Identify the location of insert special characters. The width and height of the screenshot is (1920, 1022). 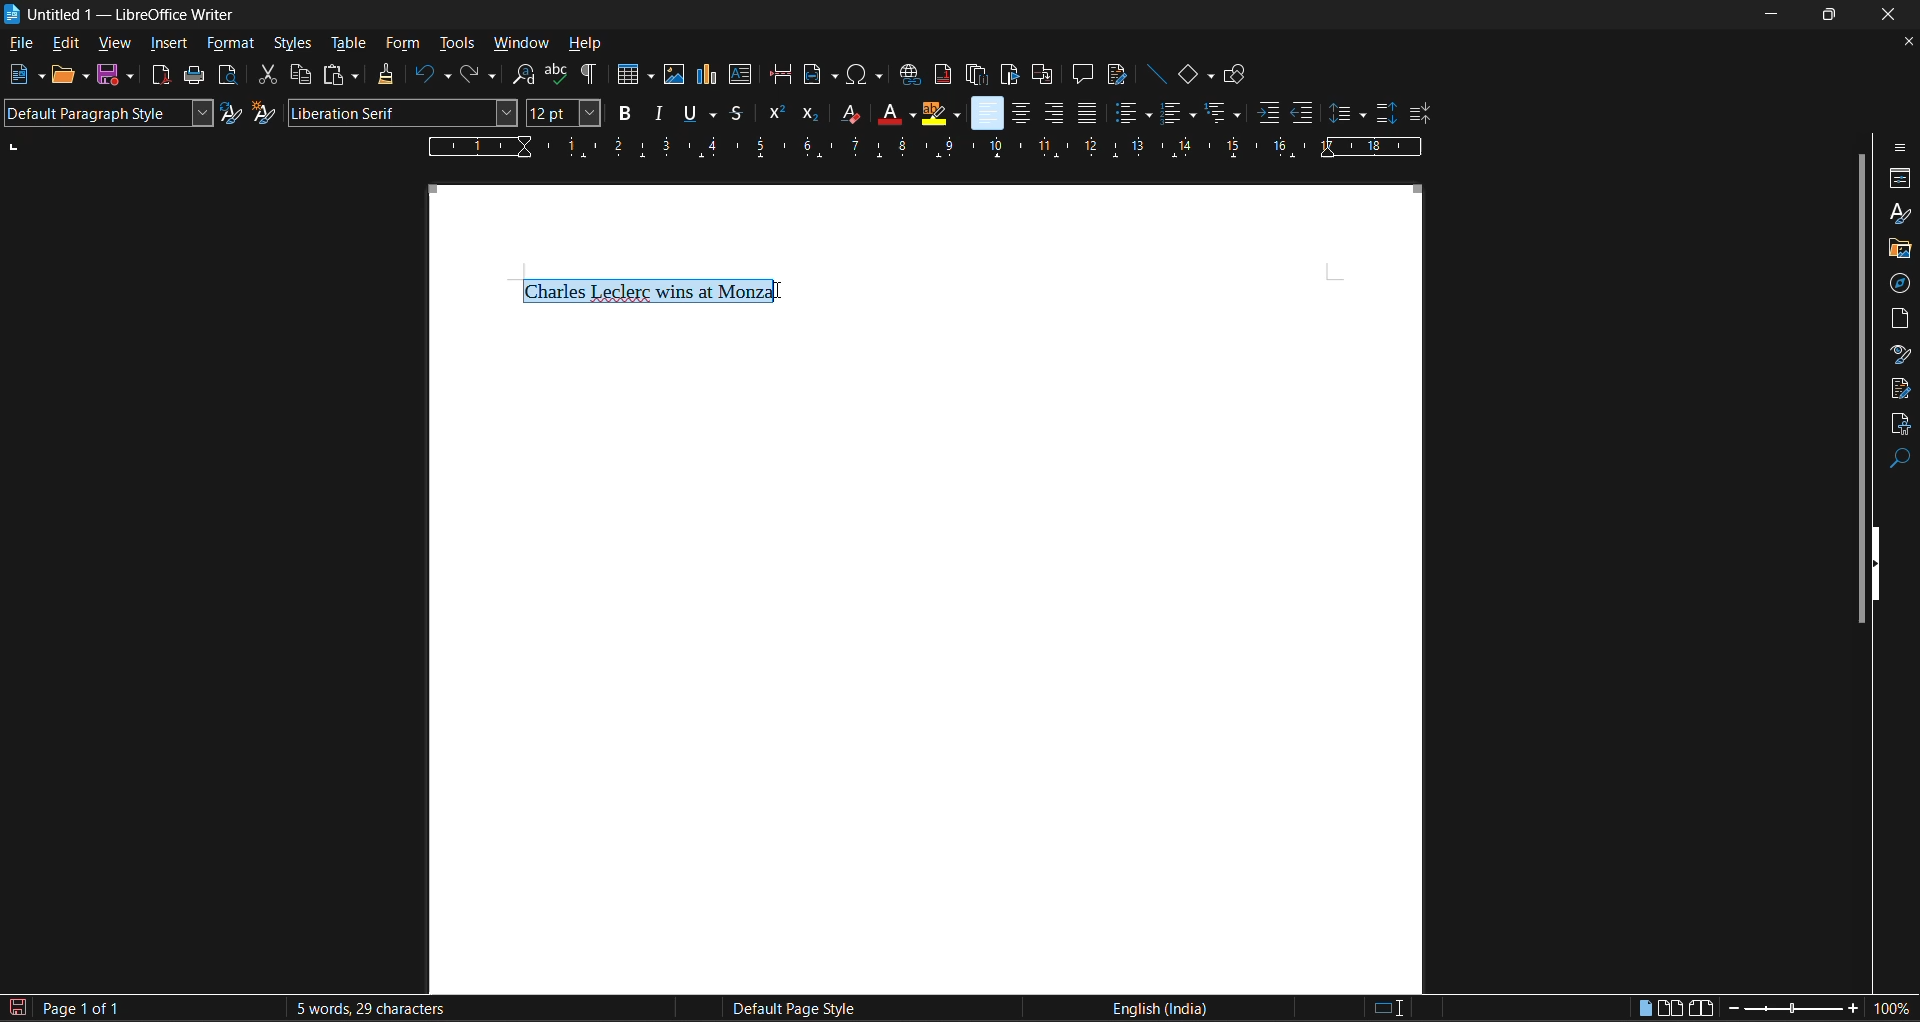
(866, 74).